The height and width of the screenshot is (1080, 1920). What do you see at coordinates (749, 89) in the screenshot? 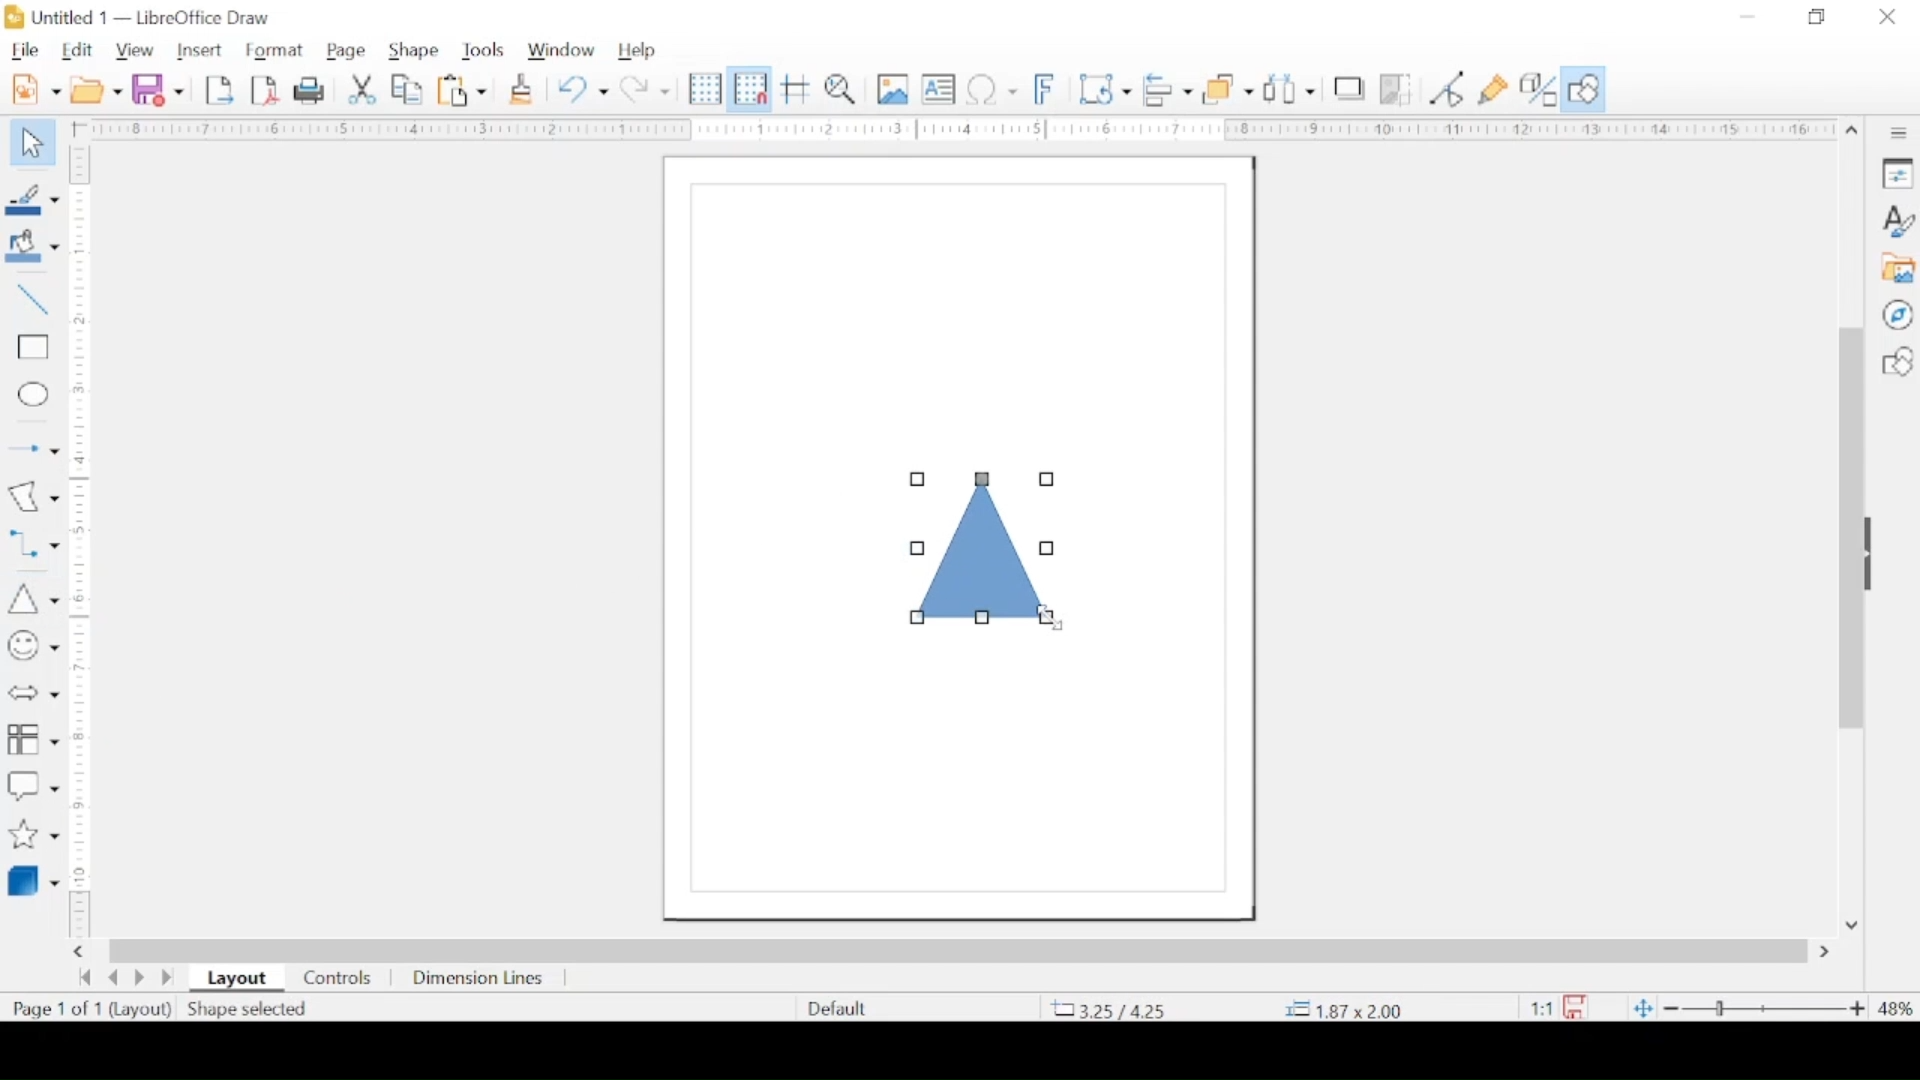
I see `snap to grid` at bounding box center [749, 89].